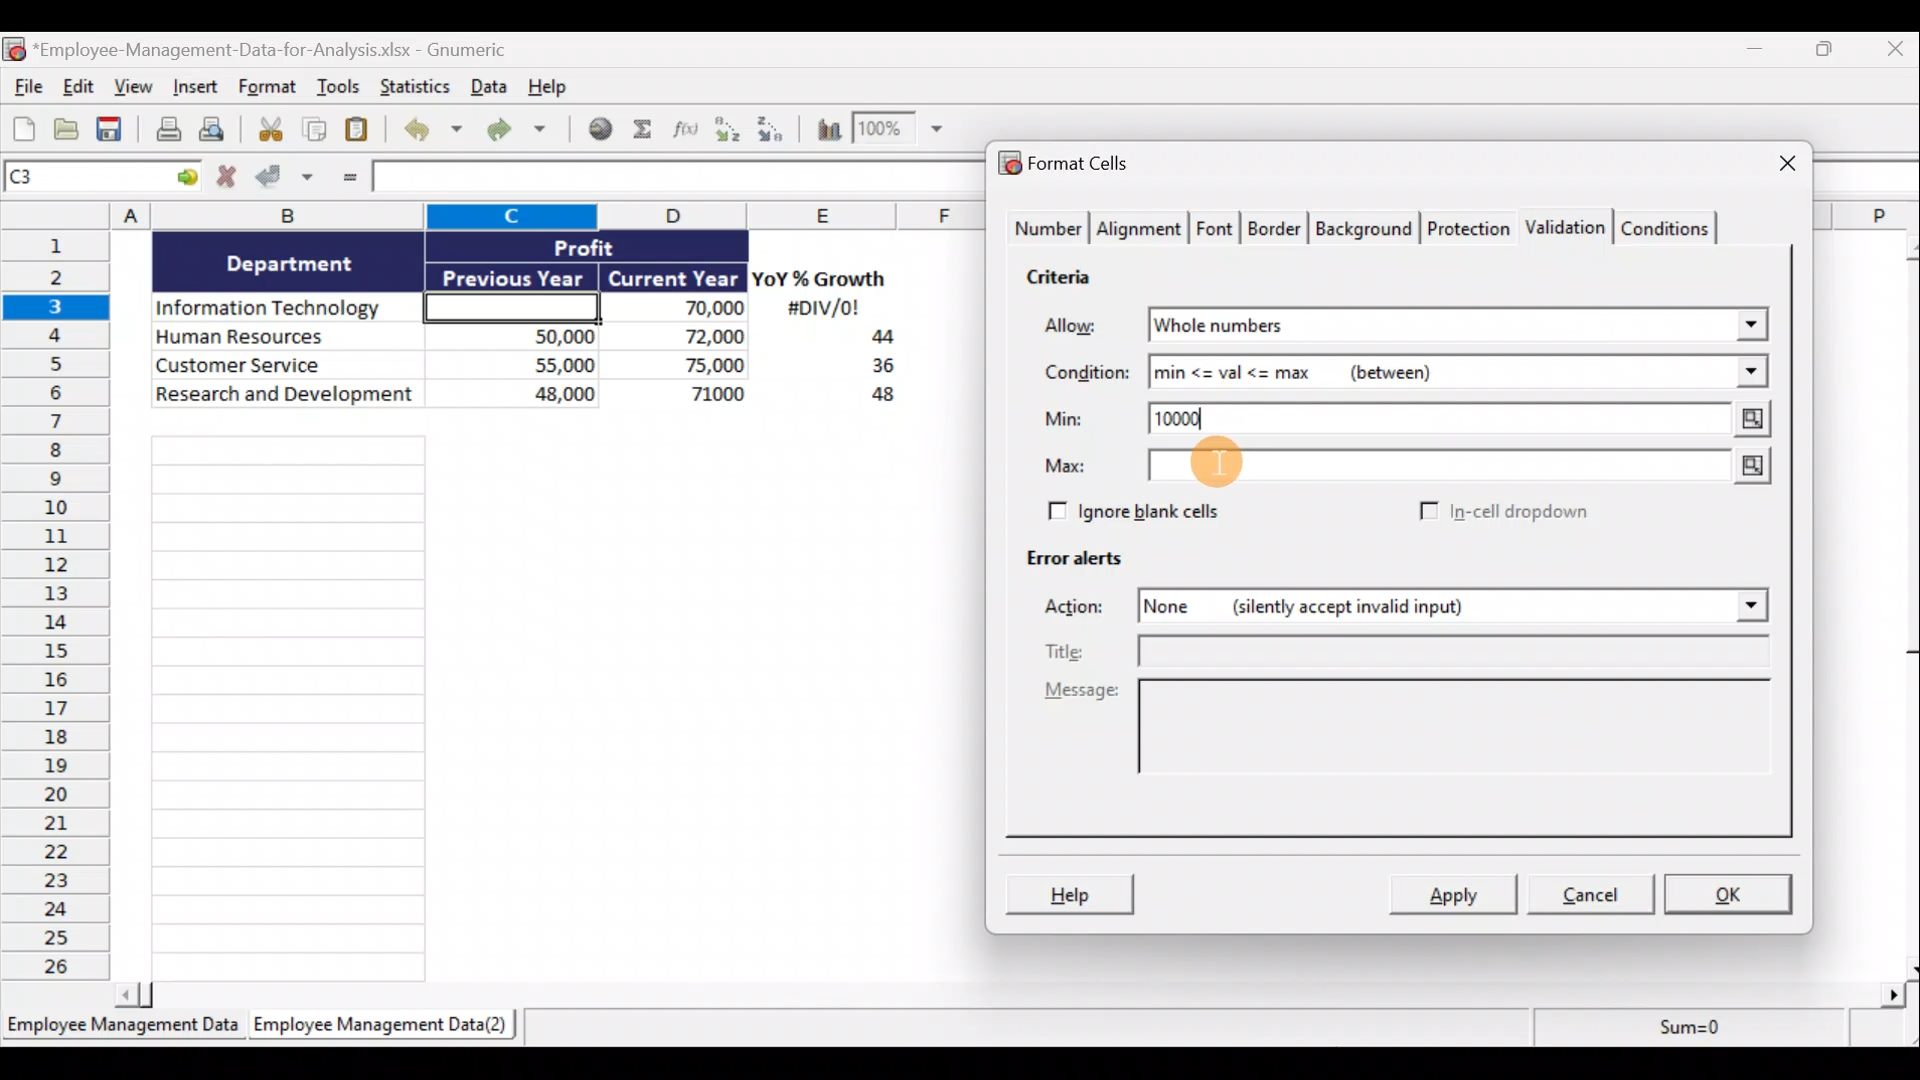  What do you see at coordinates (339, 89) in the screenshot?
I see `Tools` at bounding box center [339, 89].